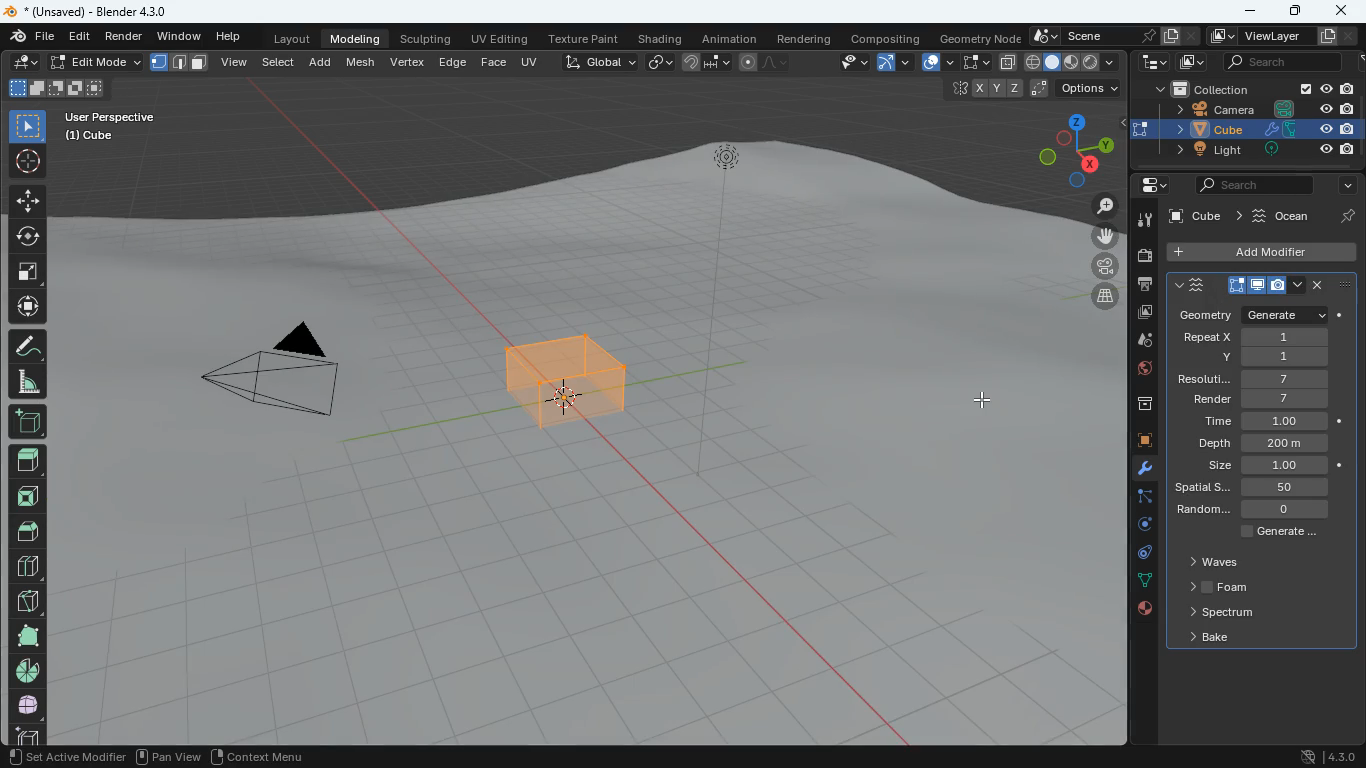  Describe the element at coordinates (1136, 342) in the screenshot. I see `drop` at that location.